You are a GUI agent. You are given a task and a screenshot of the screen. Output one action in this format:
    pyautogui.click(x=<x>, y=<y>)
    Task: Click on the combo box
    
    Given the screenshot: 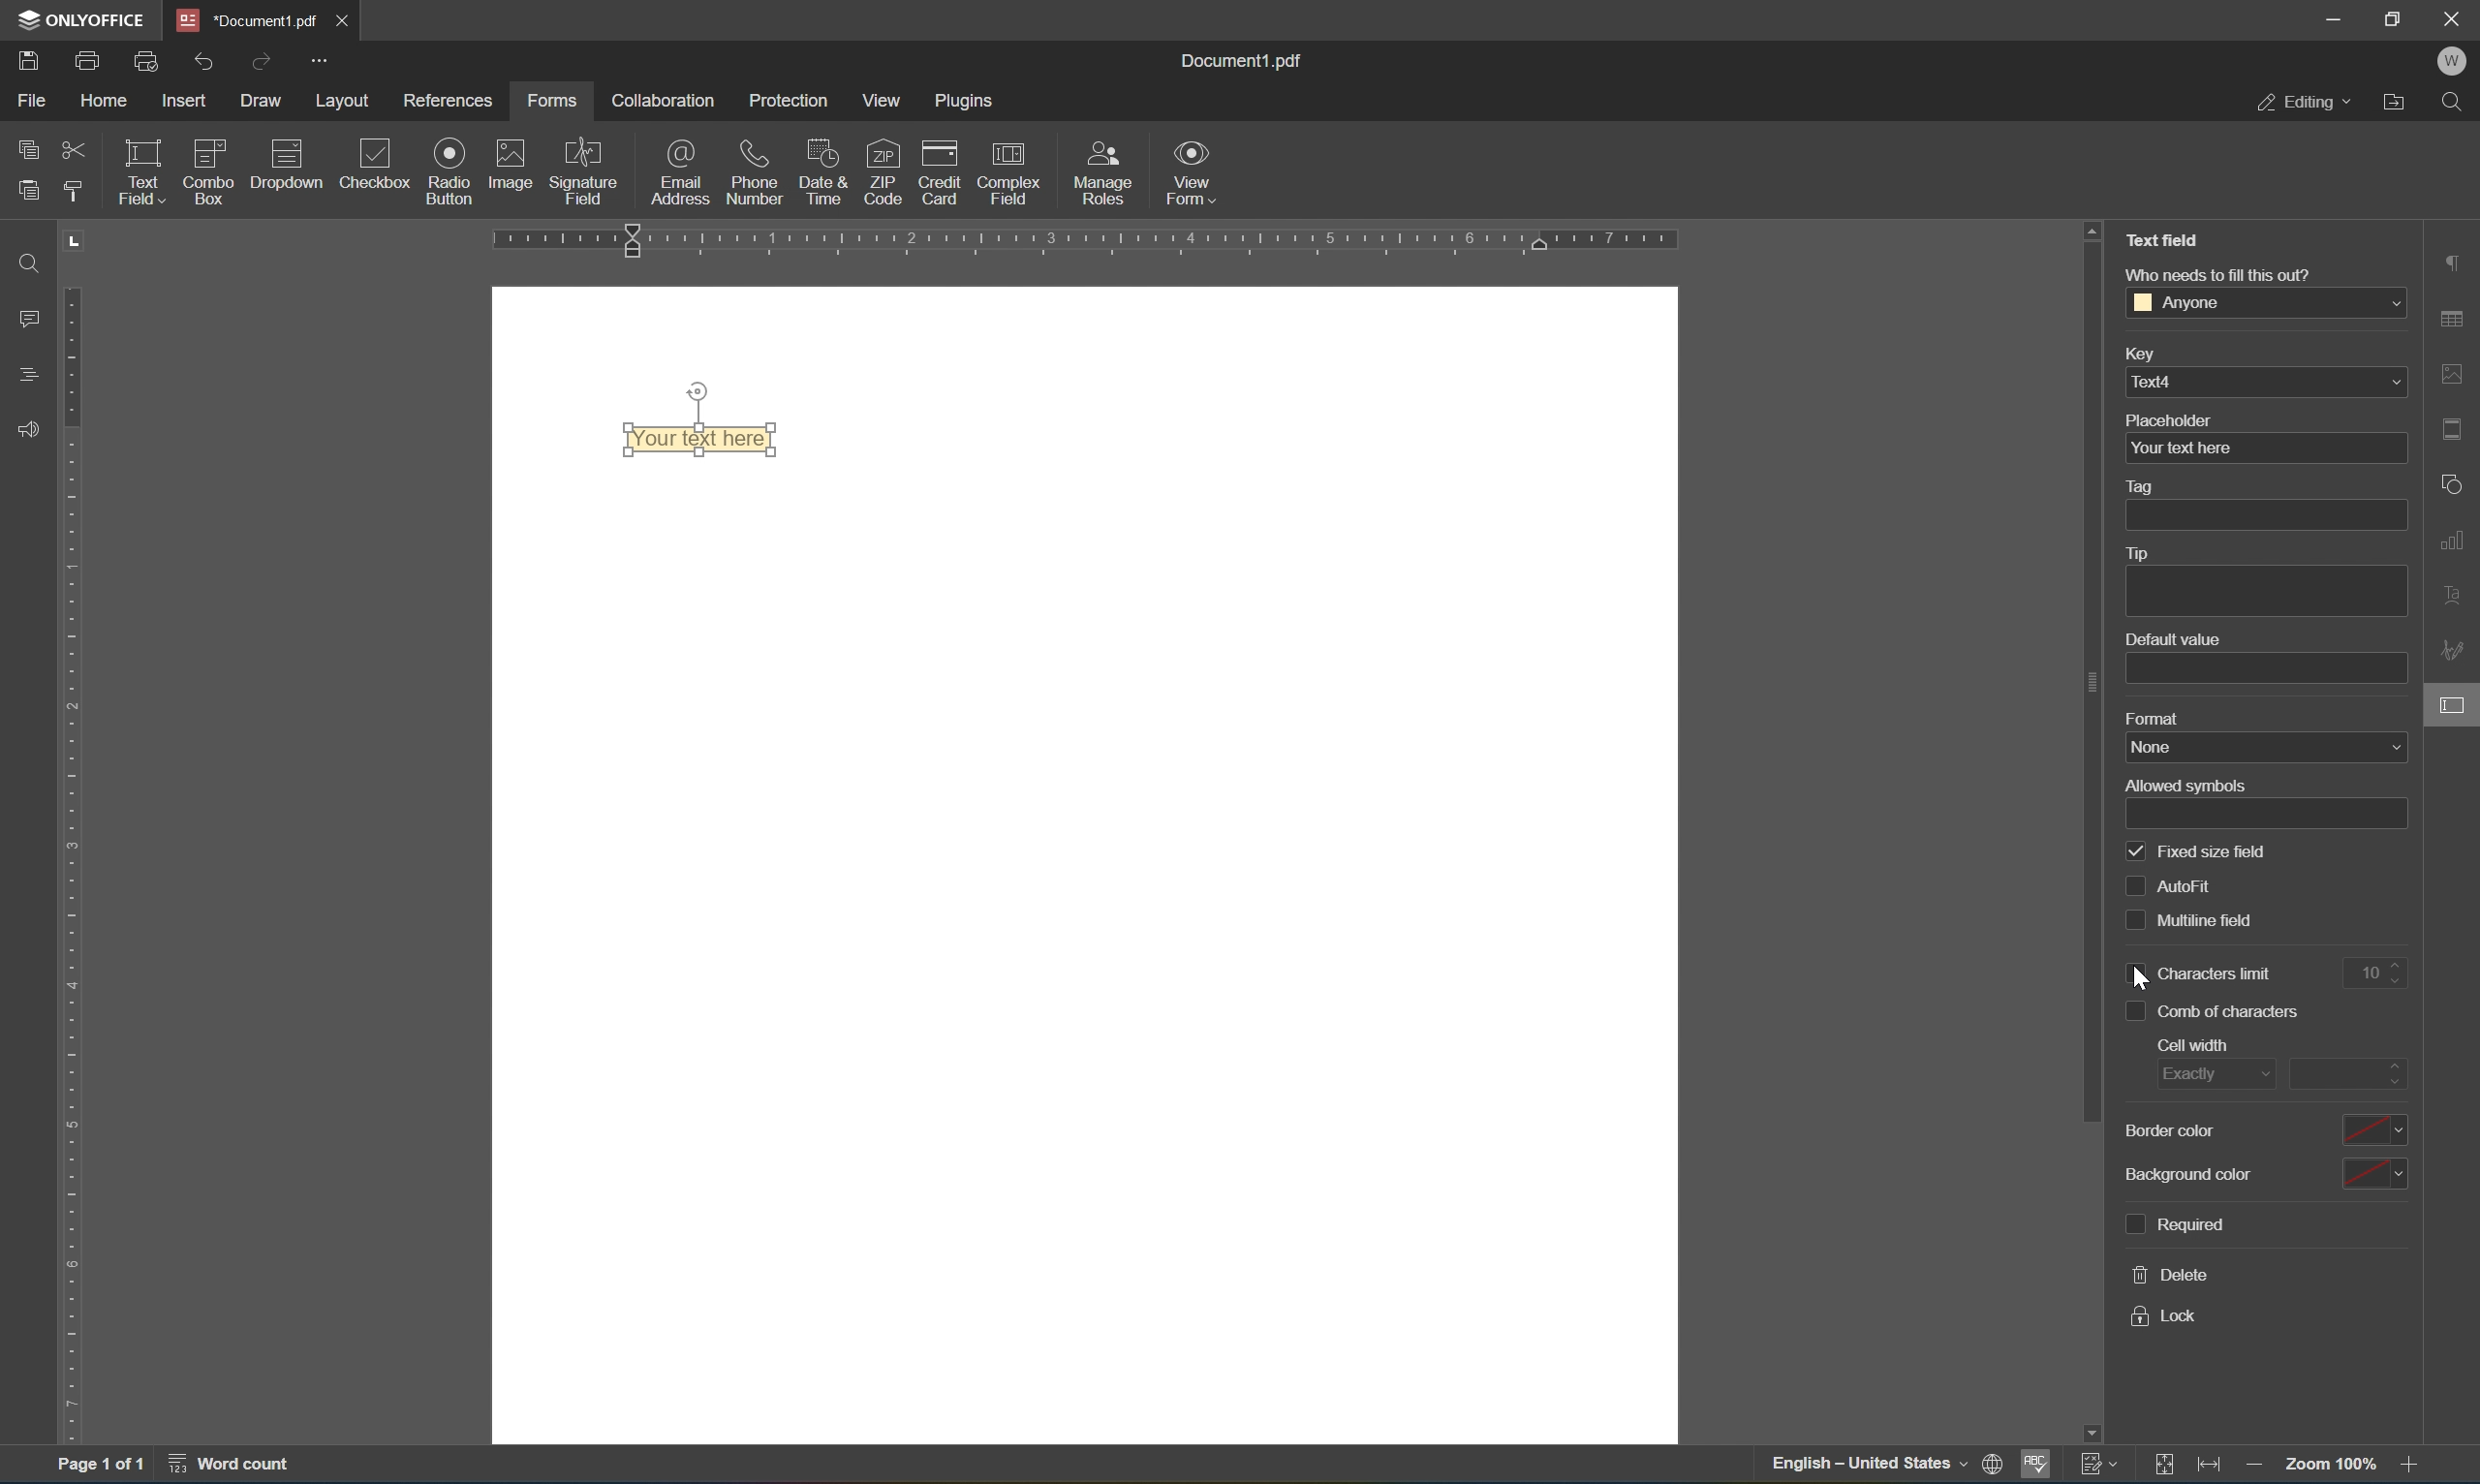 What is the action you would take?
    pyautogui.click(x=214, y=160)
    